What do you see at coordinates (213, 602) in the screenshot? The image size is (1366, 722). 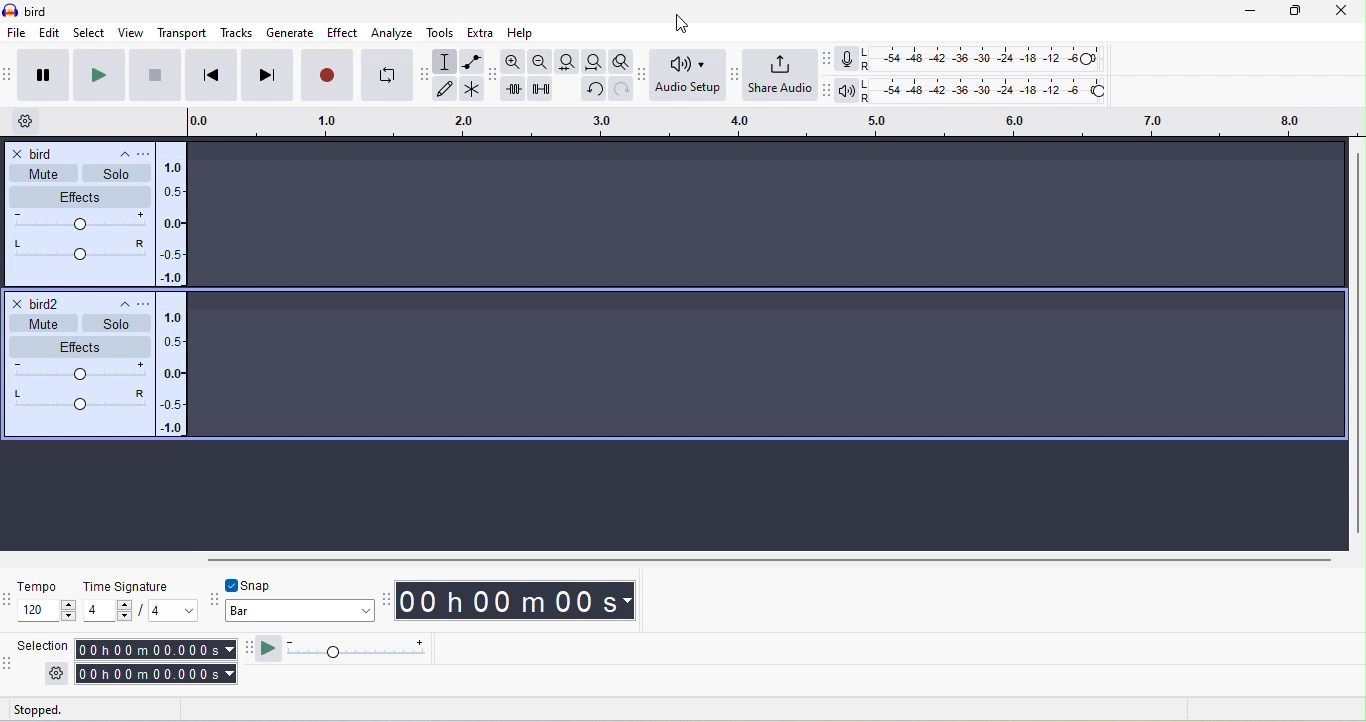 I see `audacity snapping toolbar` at bounding box center [213, 602].